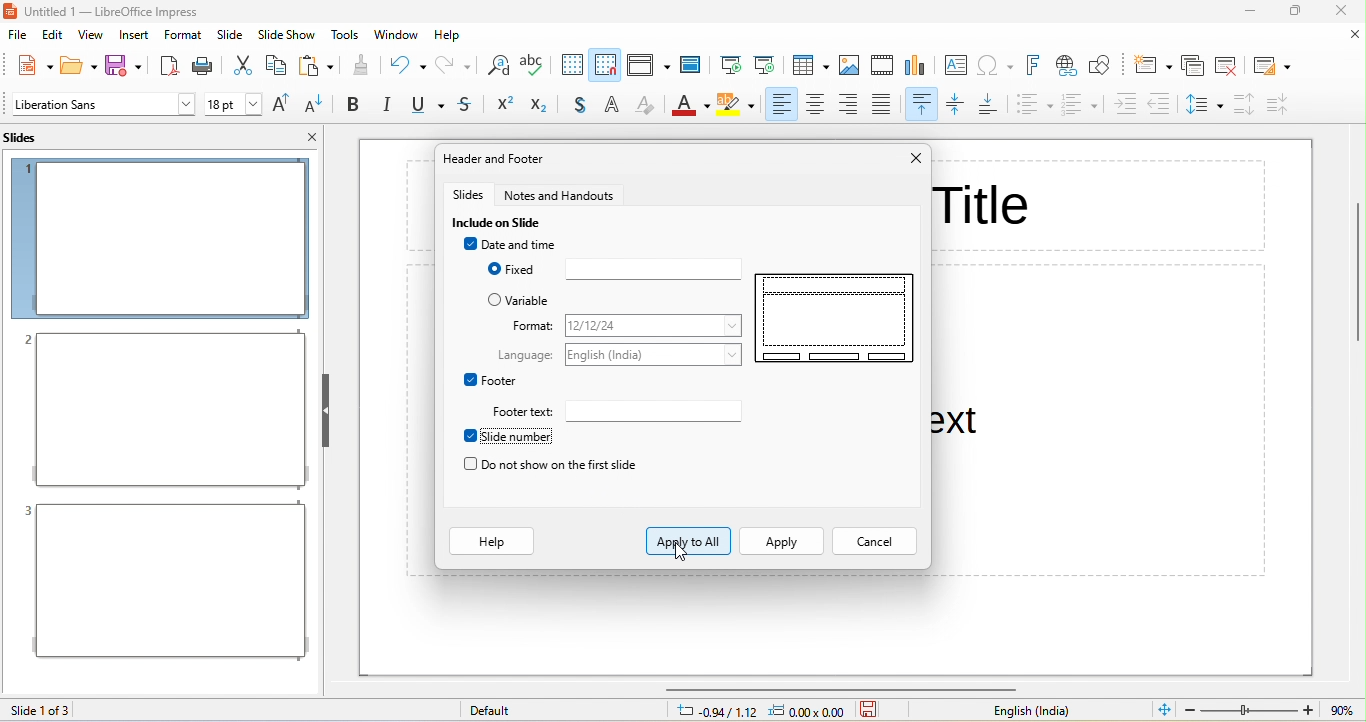 This screenshot has height=722, width=1366. What do you see at coordinates (128, 65) in the screenshot?
I see `save` at bounding box center [128, 65].